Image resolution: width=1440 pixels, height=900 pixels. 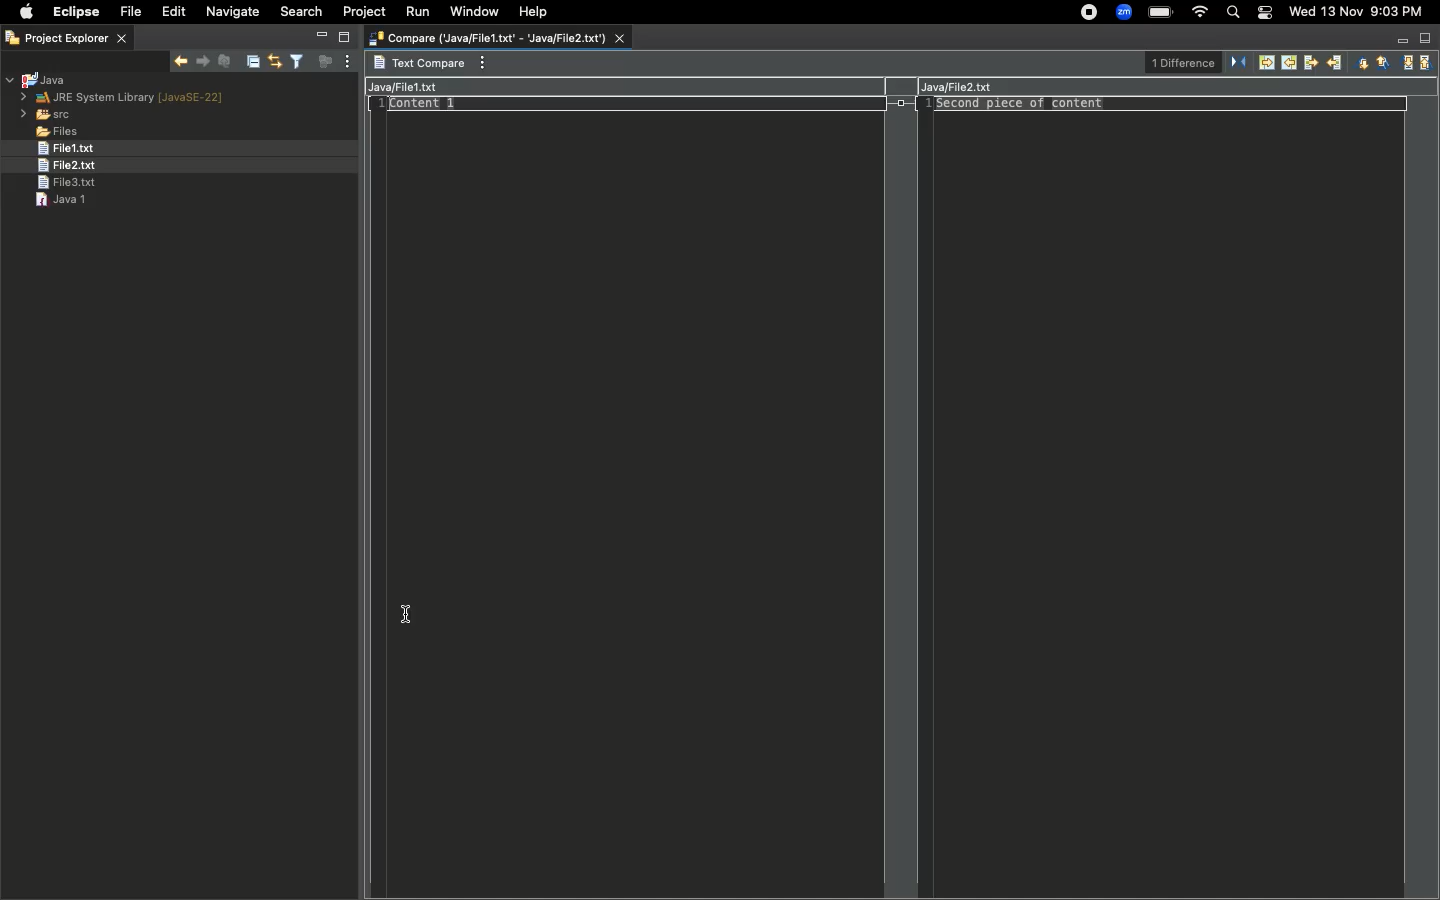 What do you see at coordinates (22, 14) in the screenshot?
I see `Apple logo` at bounding box center [22, 14].